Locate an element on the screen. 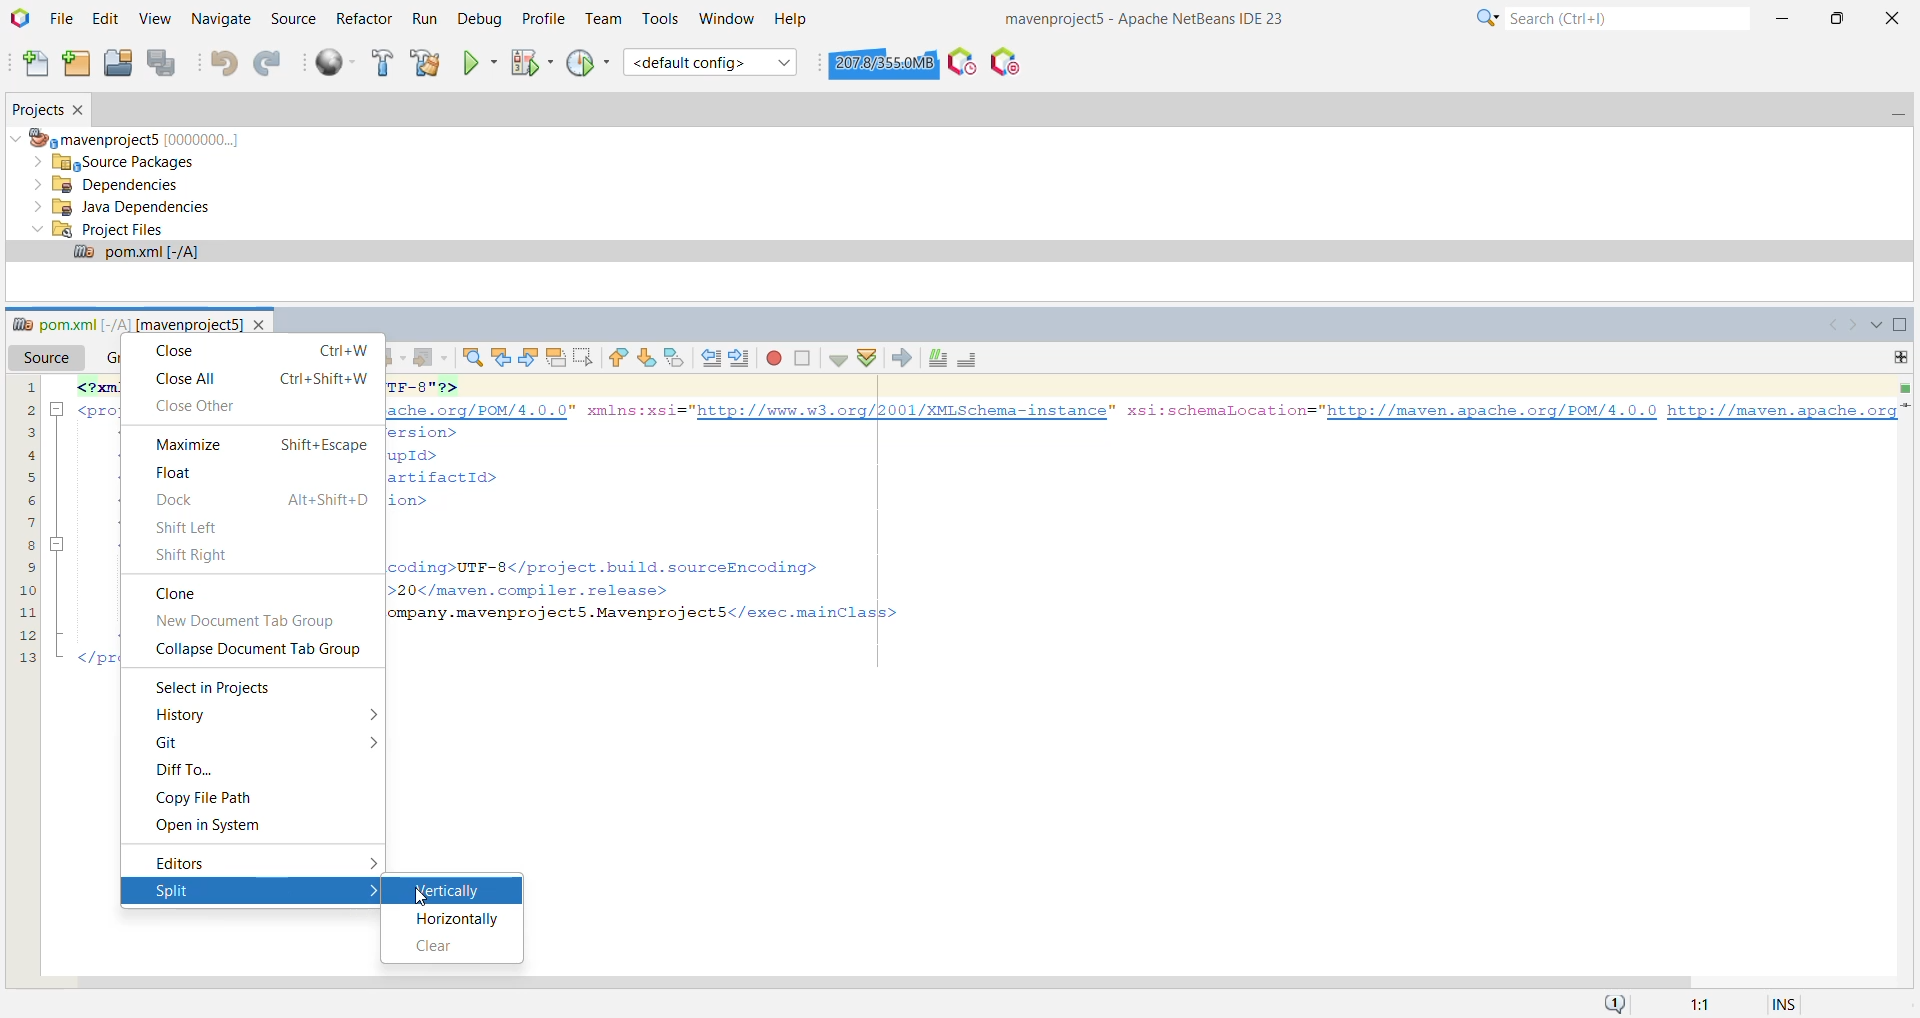 Image resolution: width=1920 pixels, height=1018 pixels.  is located at coordinates (1704, 1003).